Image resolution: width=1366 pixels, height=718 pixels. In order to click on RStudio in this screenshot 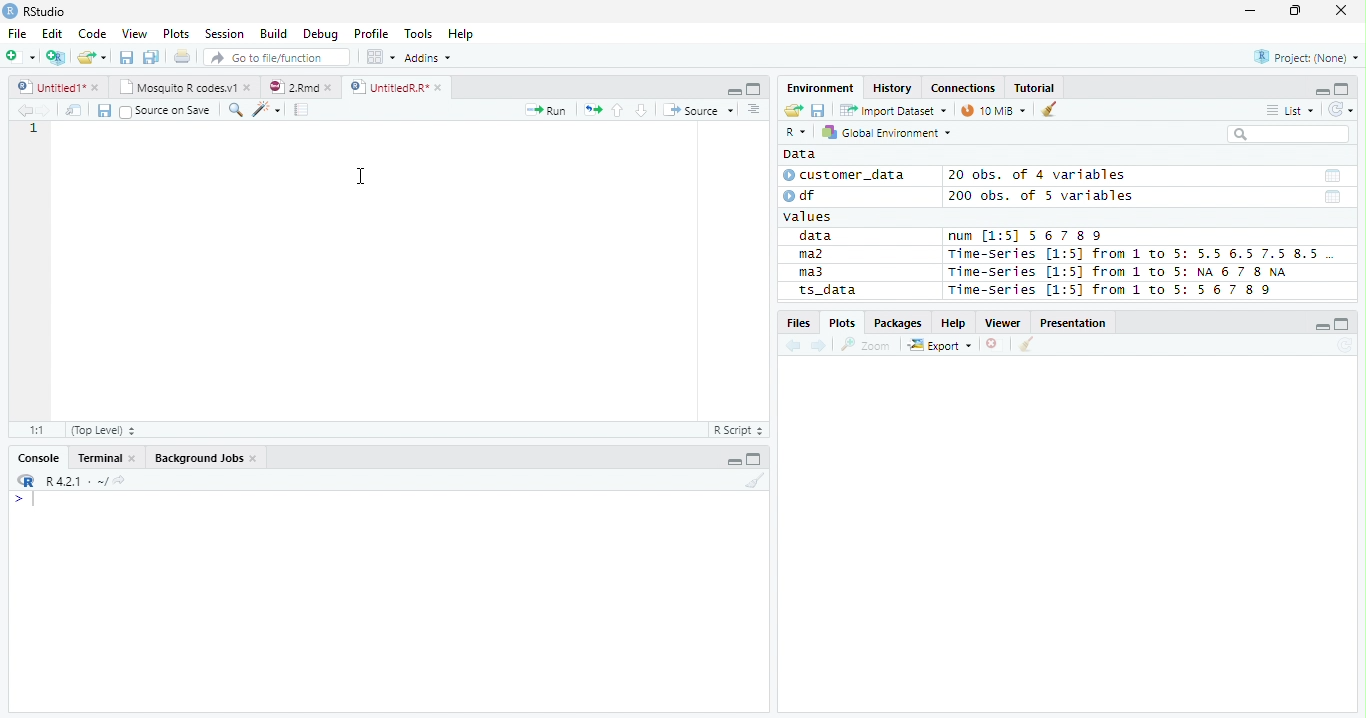, I will do `click(35, 12)`.